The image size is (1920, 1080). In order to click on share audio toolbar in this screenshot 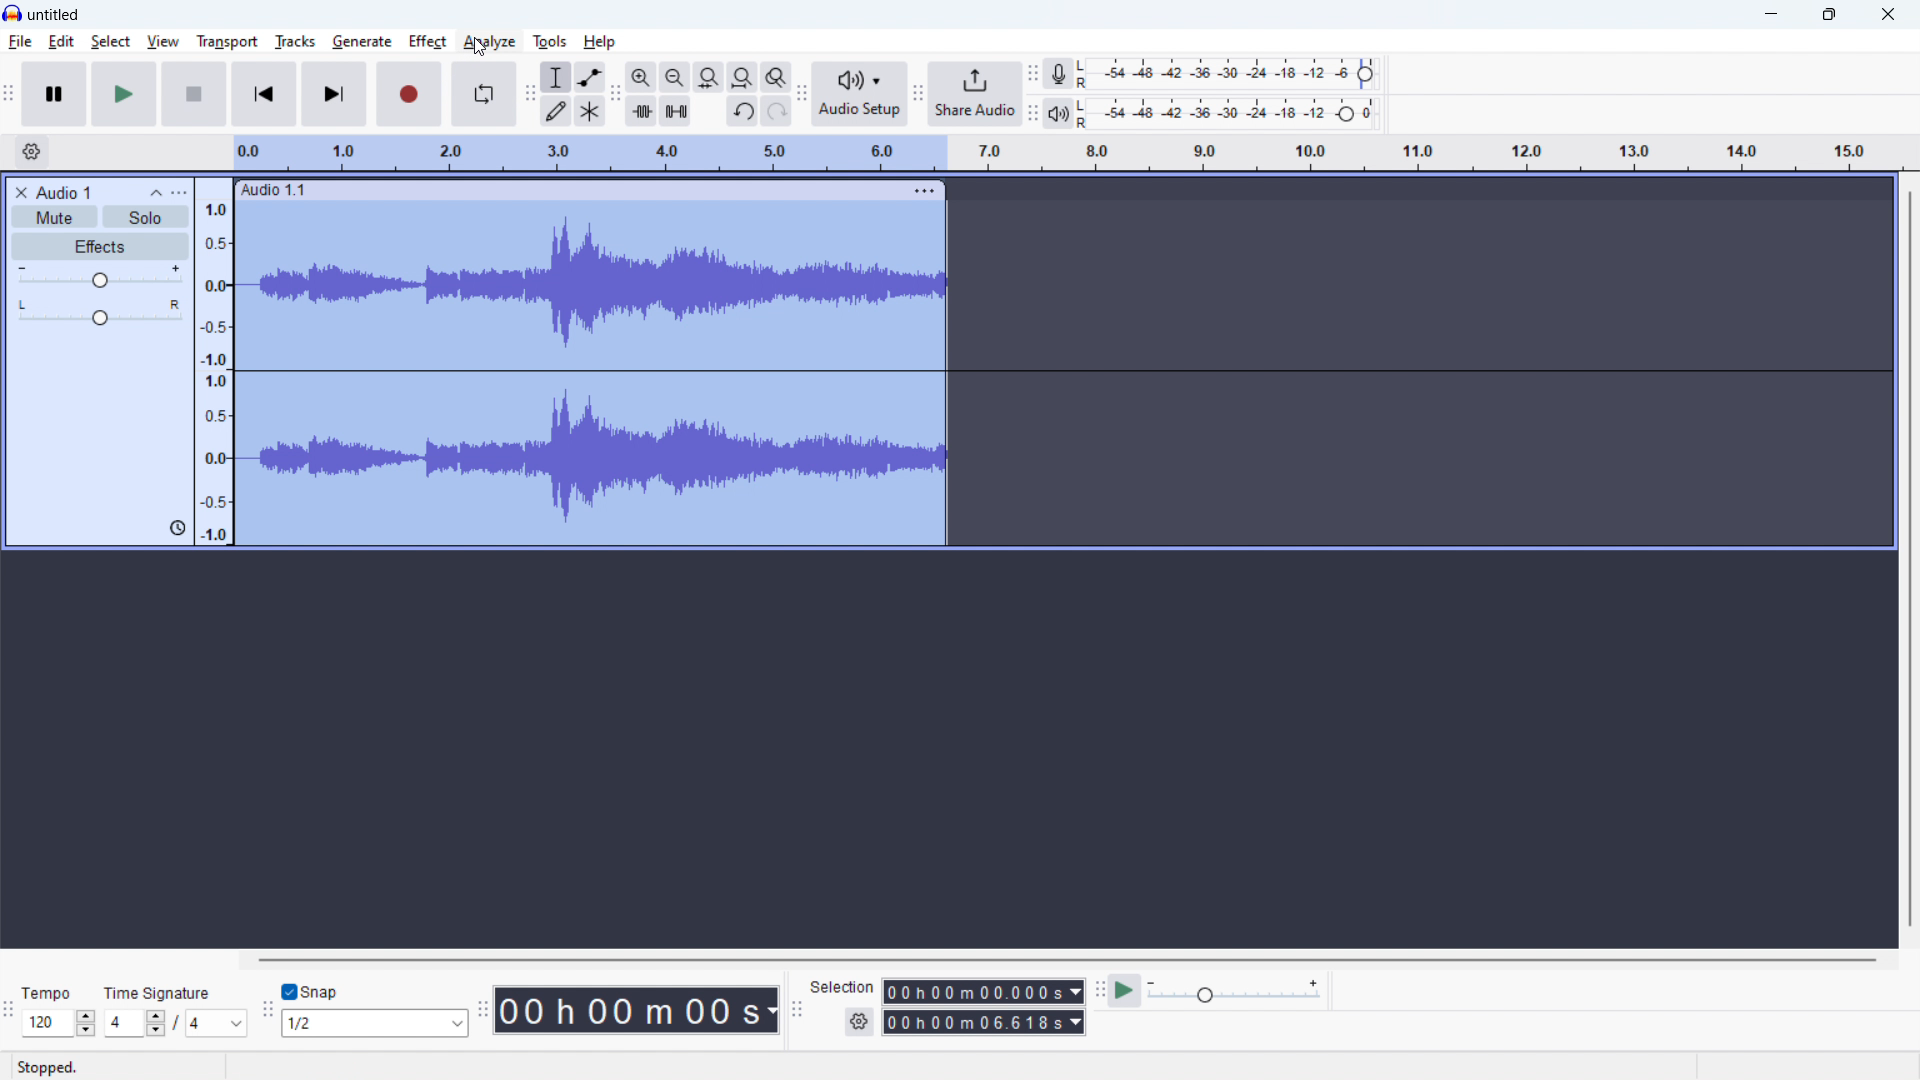, I will do `click(918, 96)`.